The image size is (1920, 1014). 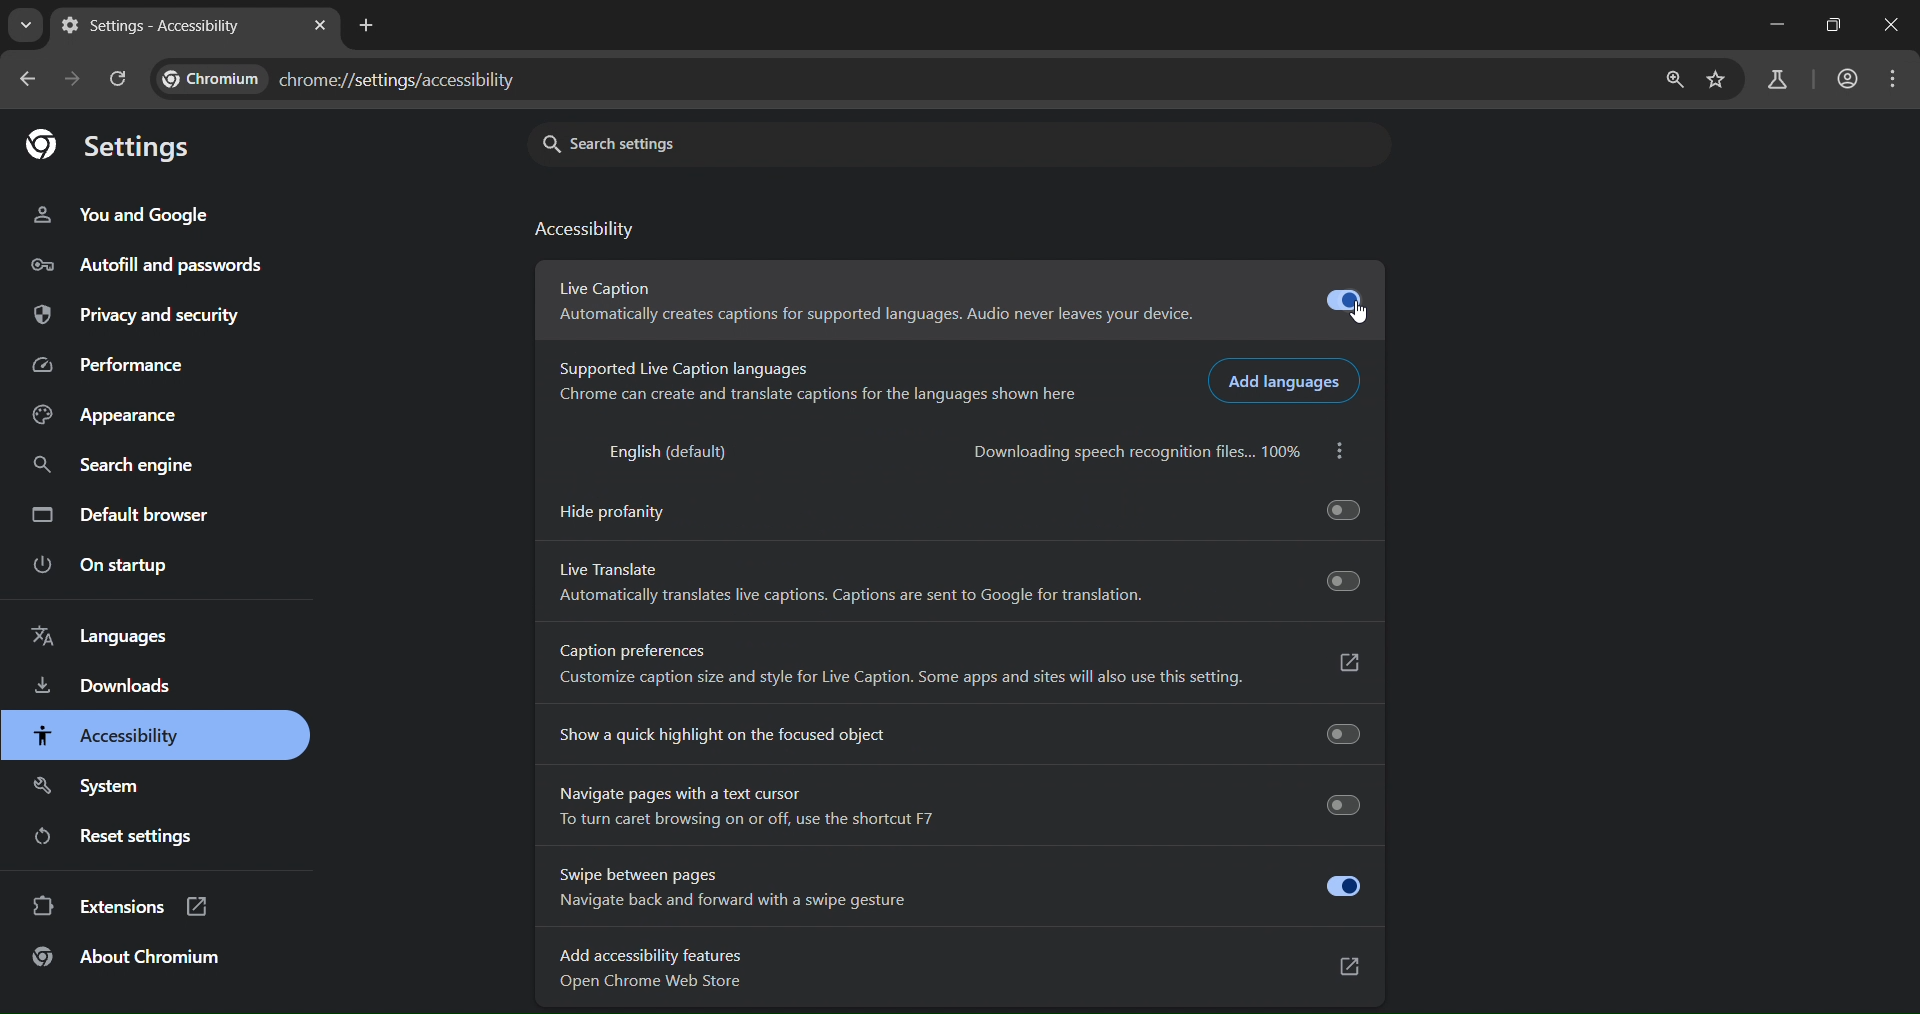 I want to click on search settings, so click(x=955, y=142).